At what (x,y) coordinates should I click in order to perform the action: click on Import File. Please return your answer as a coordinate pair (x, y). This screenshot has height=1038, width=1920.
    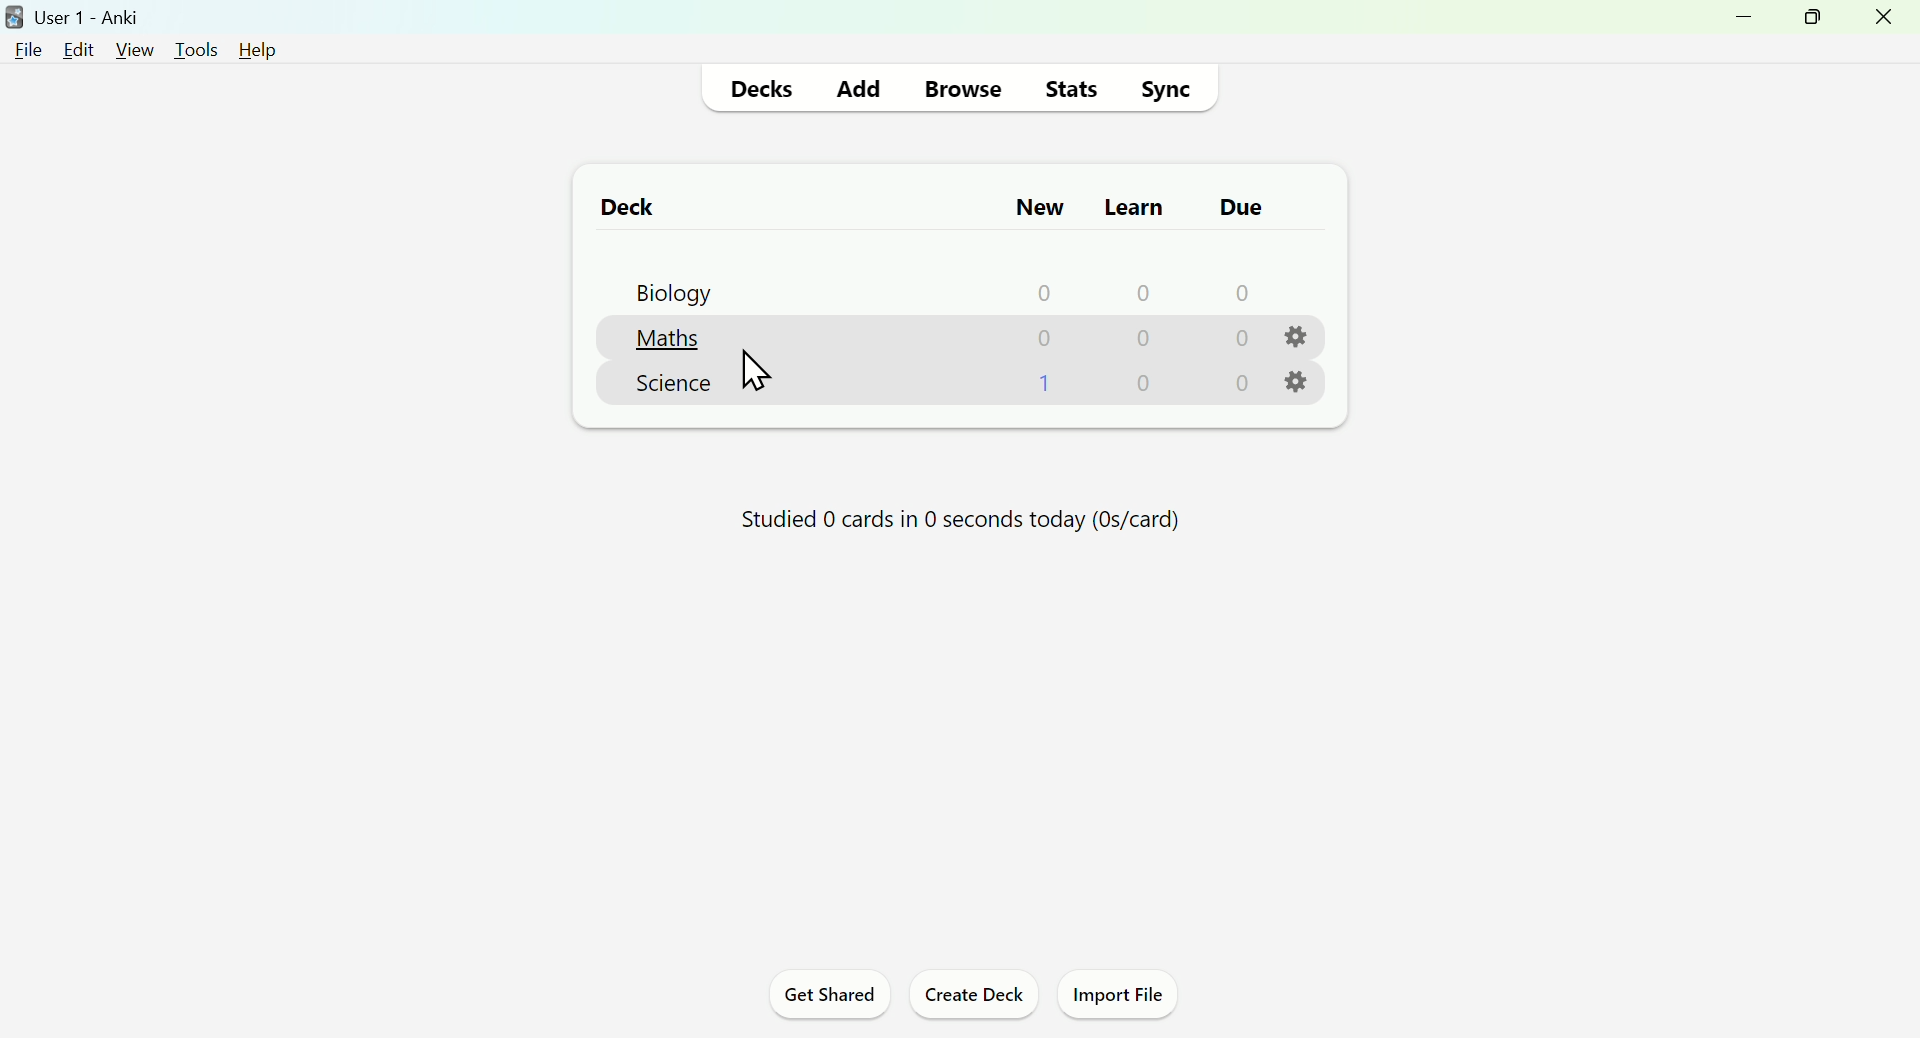
    Looking at the image, I should click on (1116, 997).